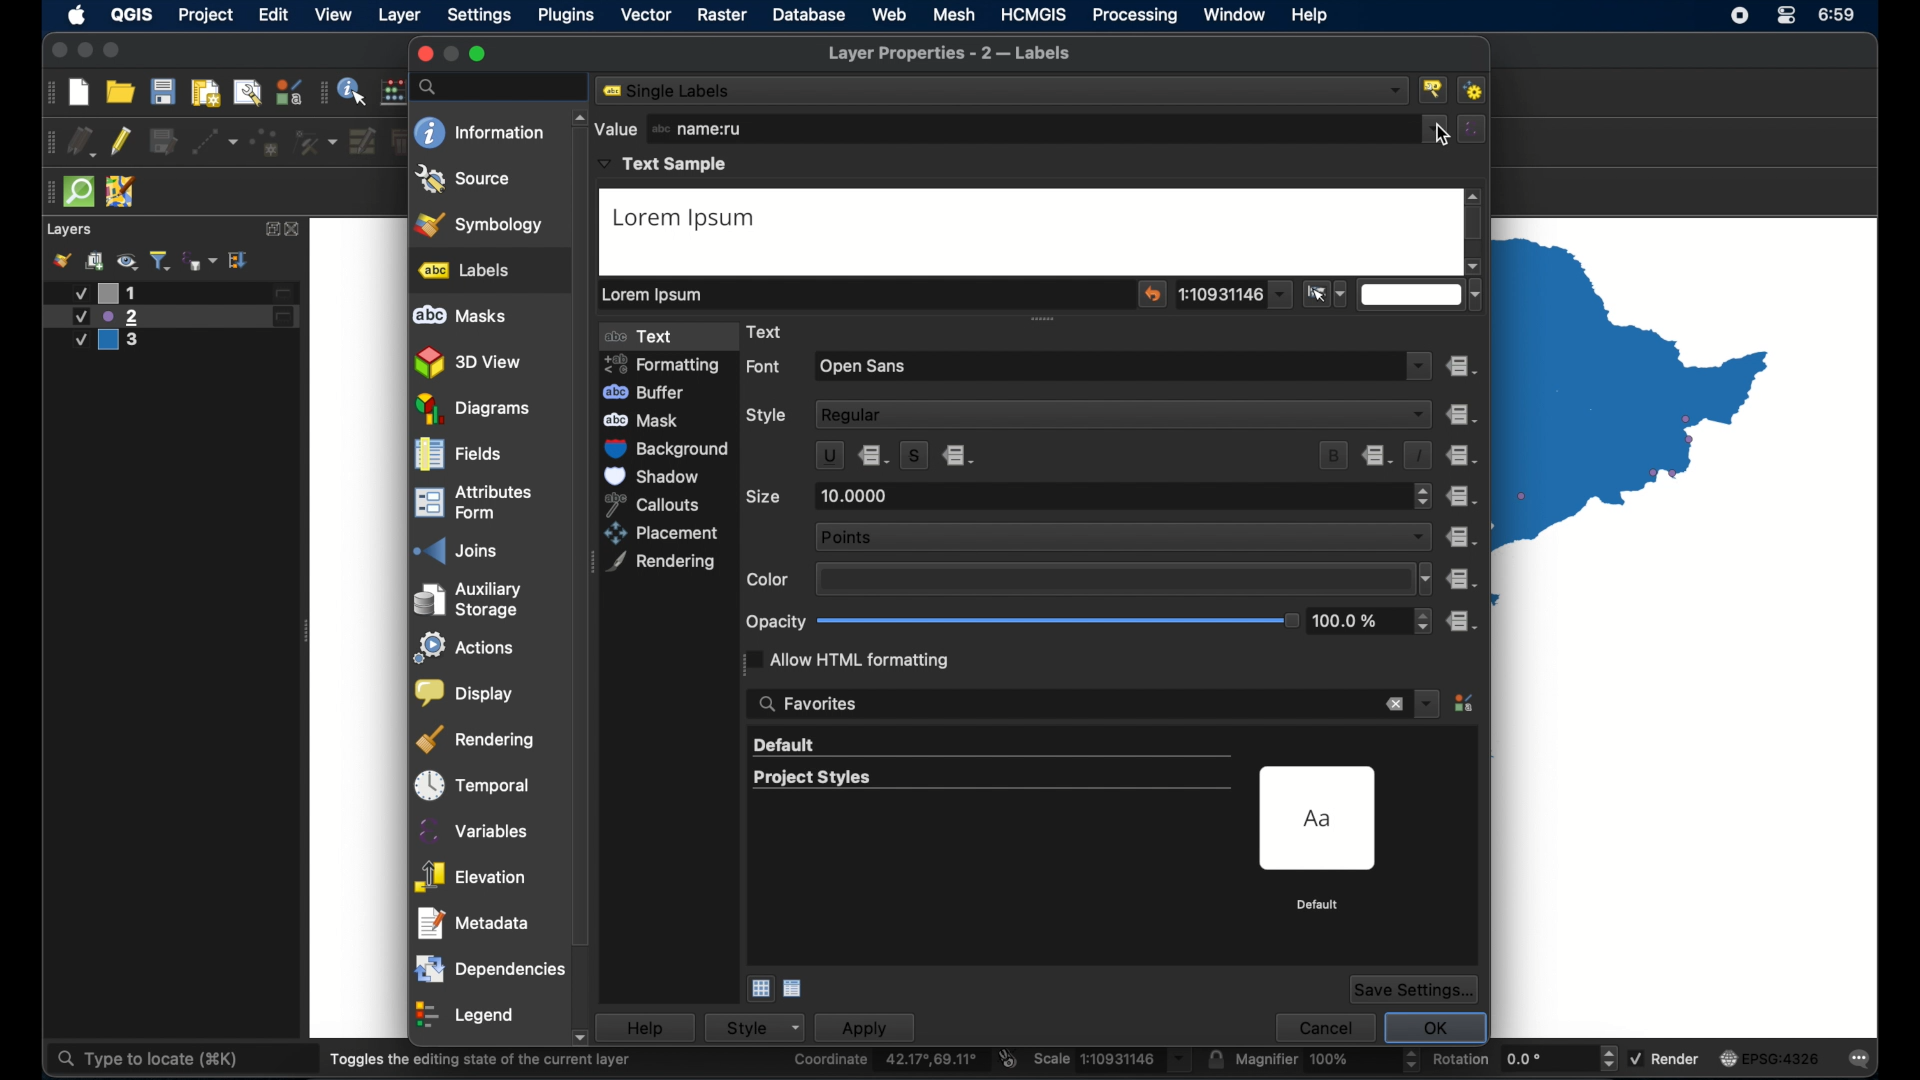 This screenshot has height=1080, width=1920. Describe the element at coordinates (1379, 455) in the screenshot. I see `data defined override` at that location.